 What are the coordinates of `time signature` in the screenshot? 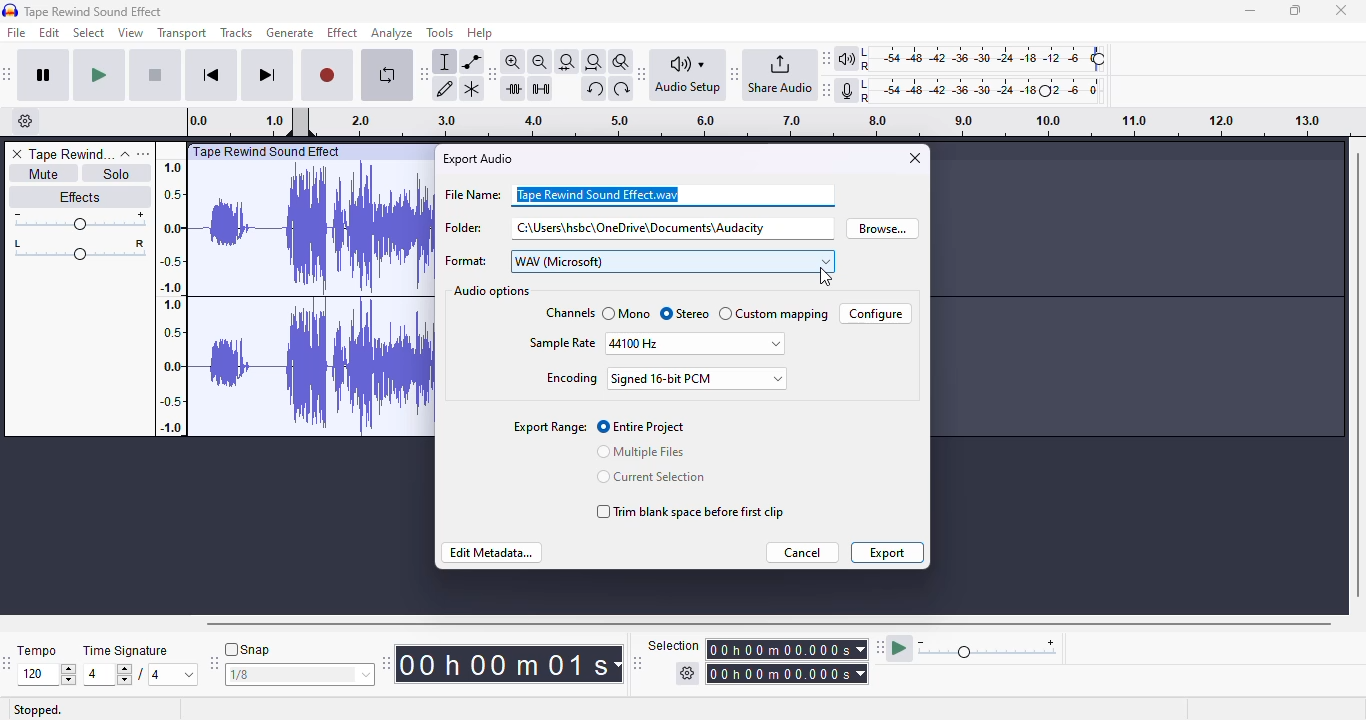 It's located at (143, 666).